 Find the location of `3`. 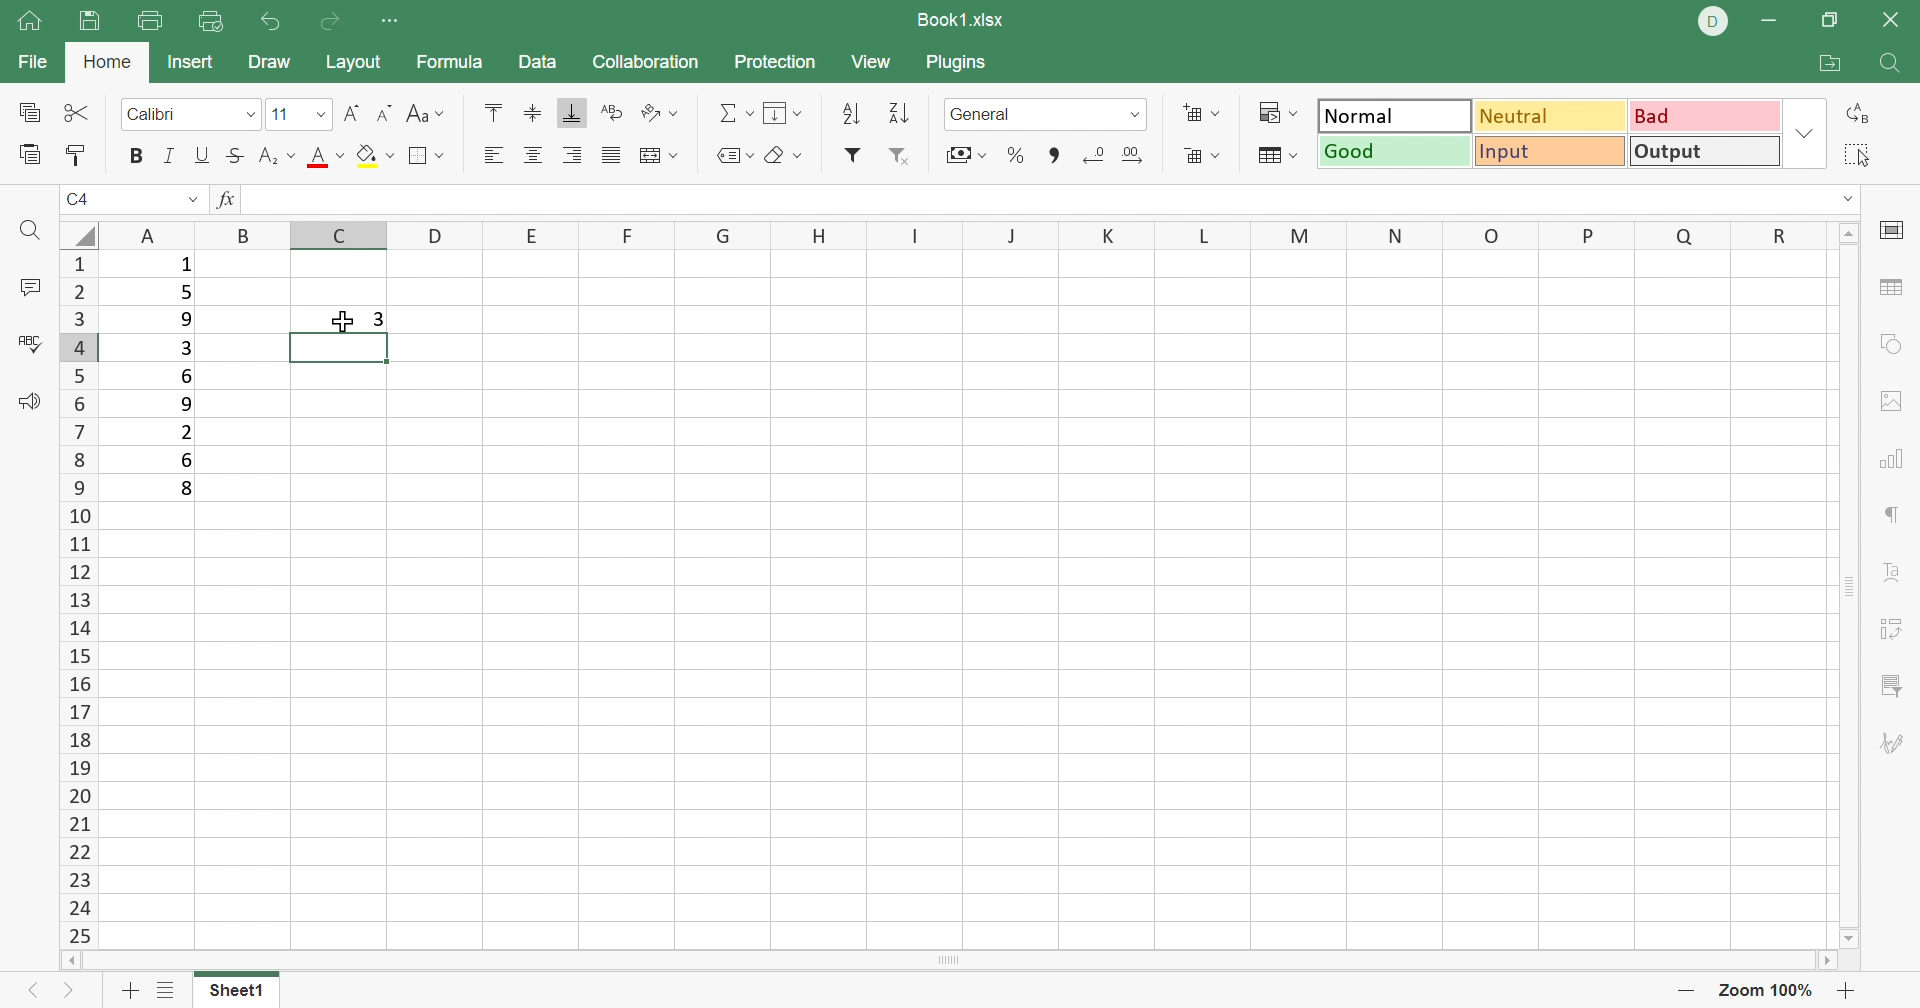

3 is located at coordinates (186, 350).